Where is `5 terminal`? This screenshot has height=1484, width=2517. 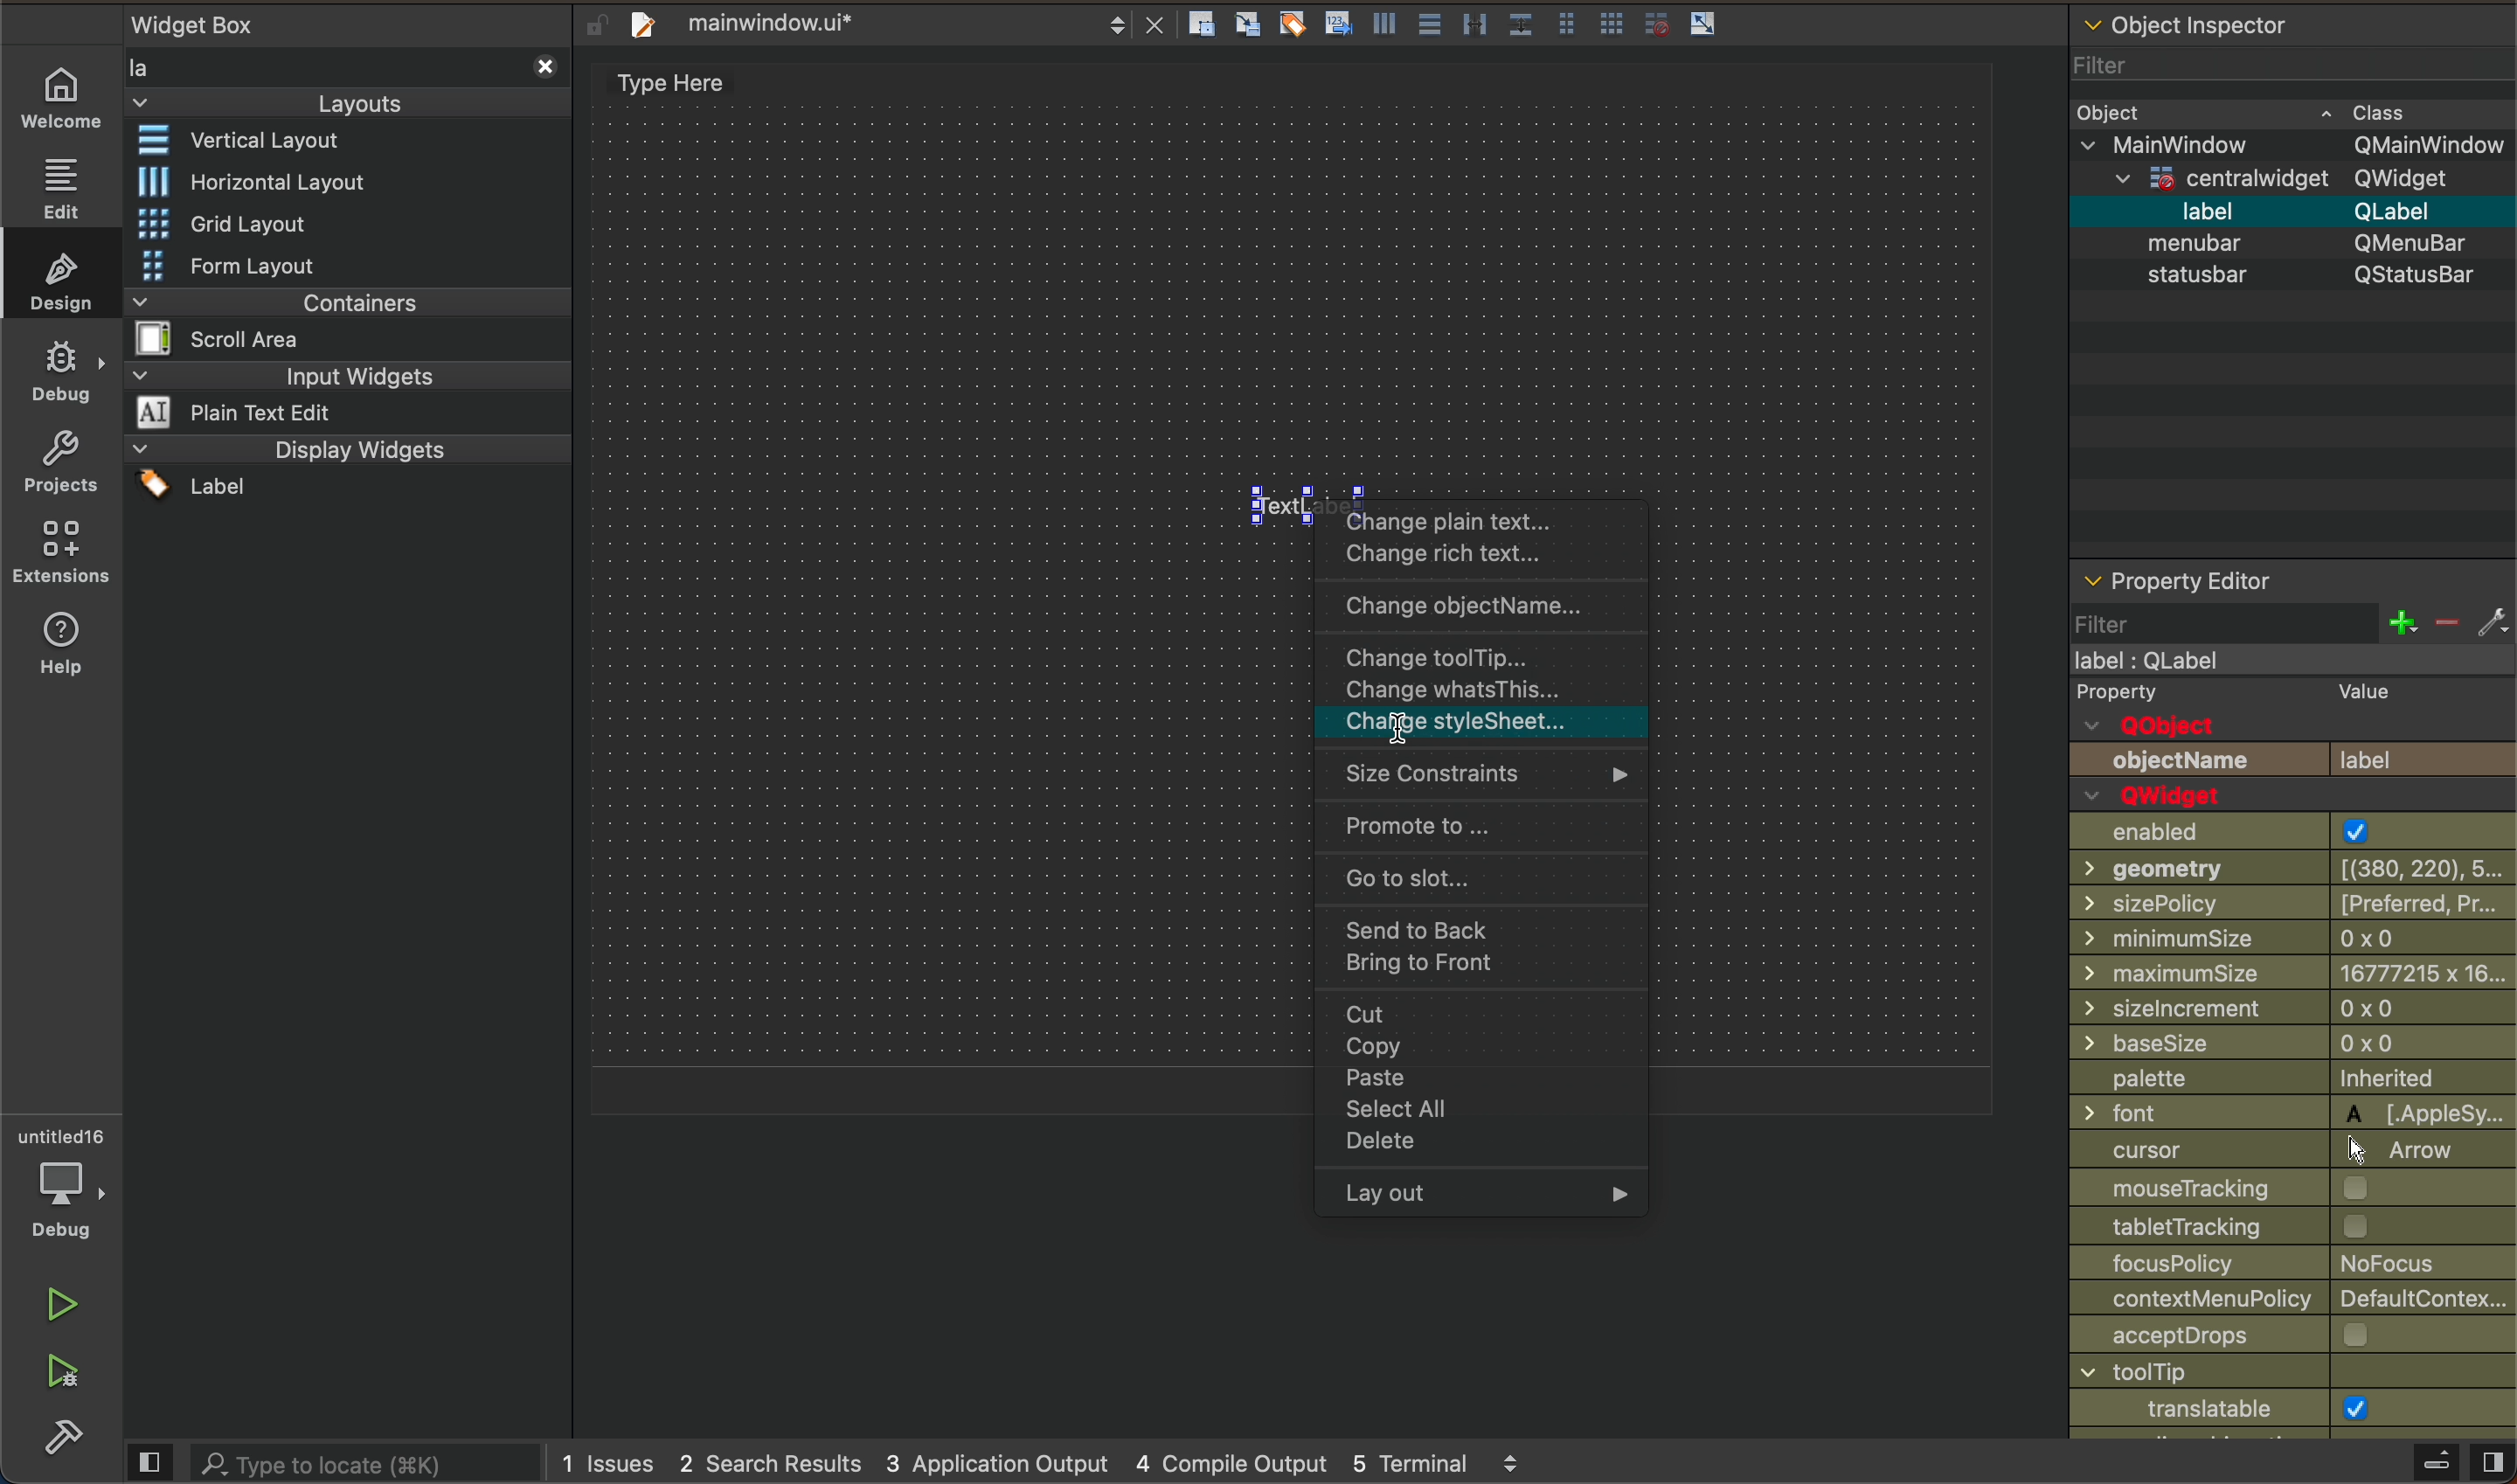
5 terminal is located at coordinates (1453, 1458).